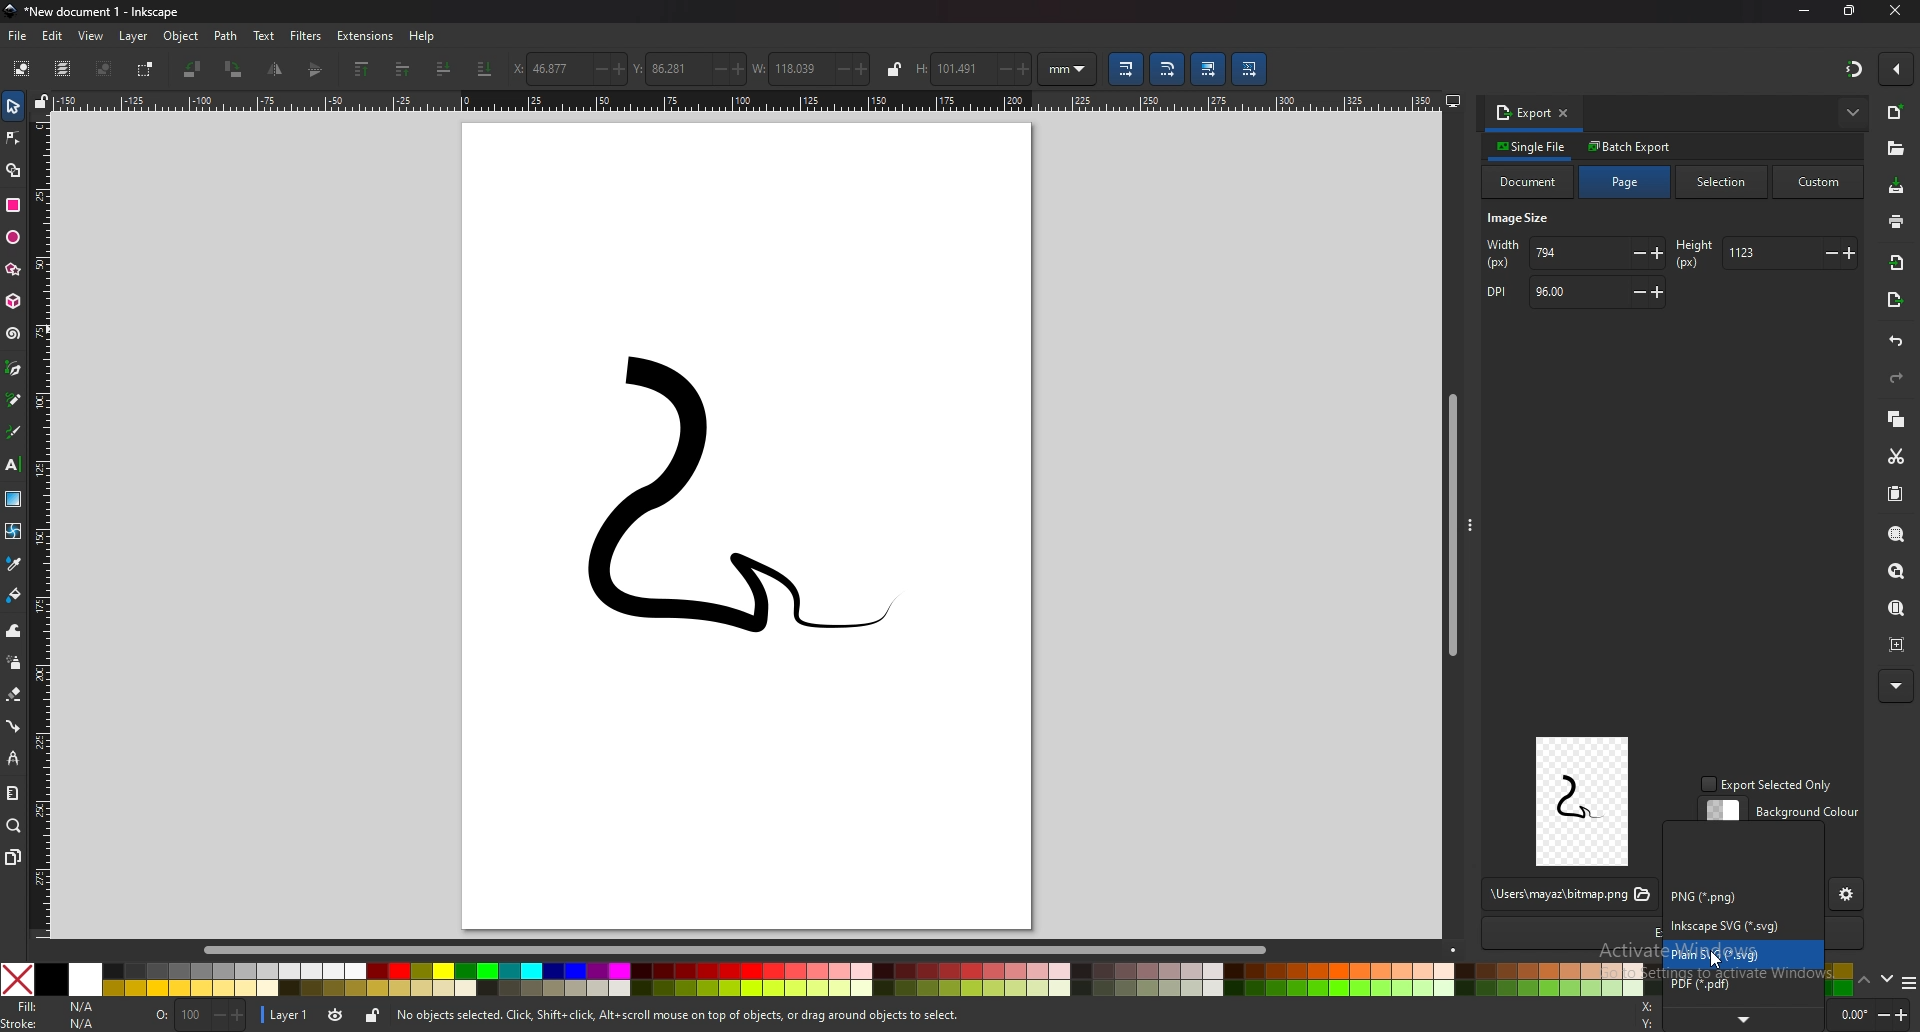 Image resolution: width=1920 pixels, height=1032 pixels. What do you see at coordinates (1900, 572) in the screenshot?
I see `zoom drawing` at bounding box center [1900, 572].